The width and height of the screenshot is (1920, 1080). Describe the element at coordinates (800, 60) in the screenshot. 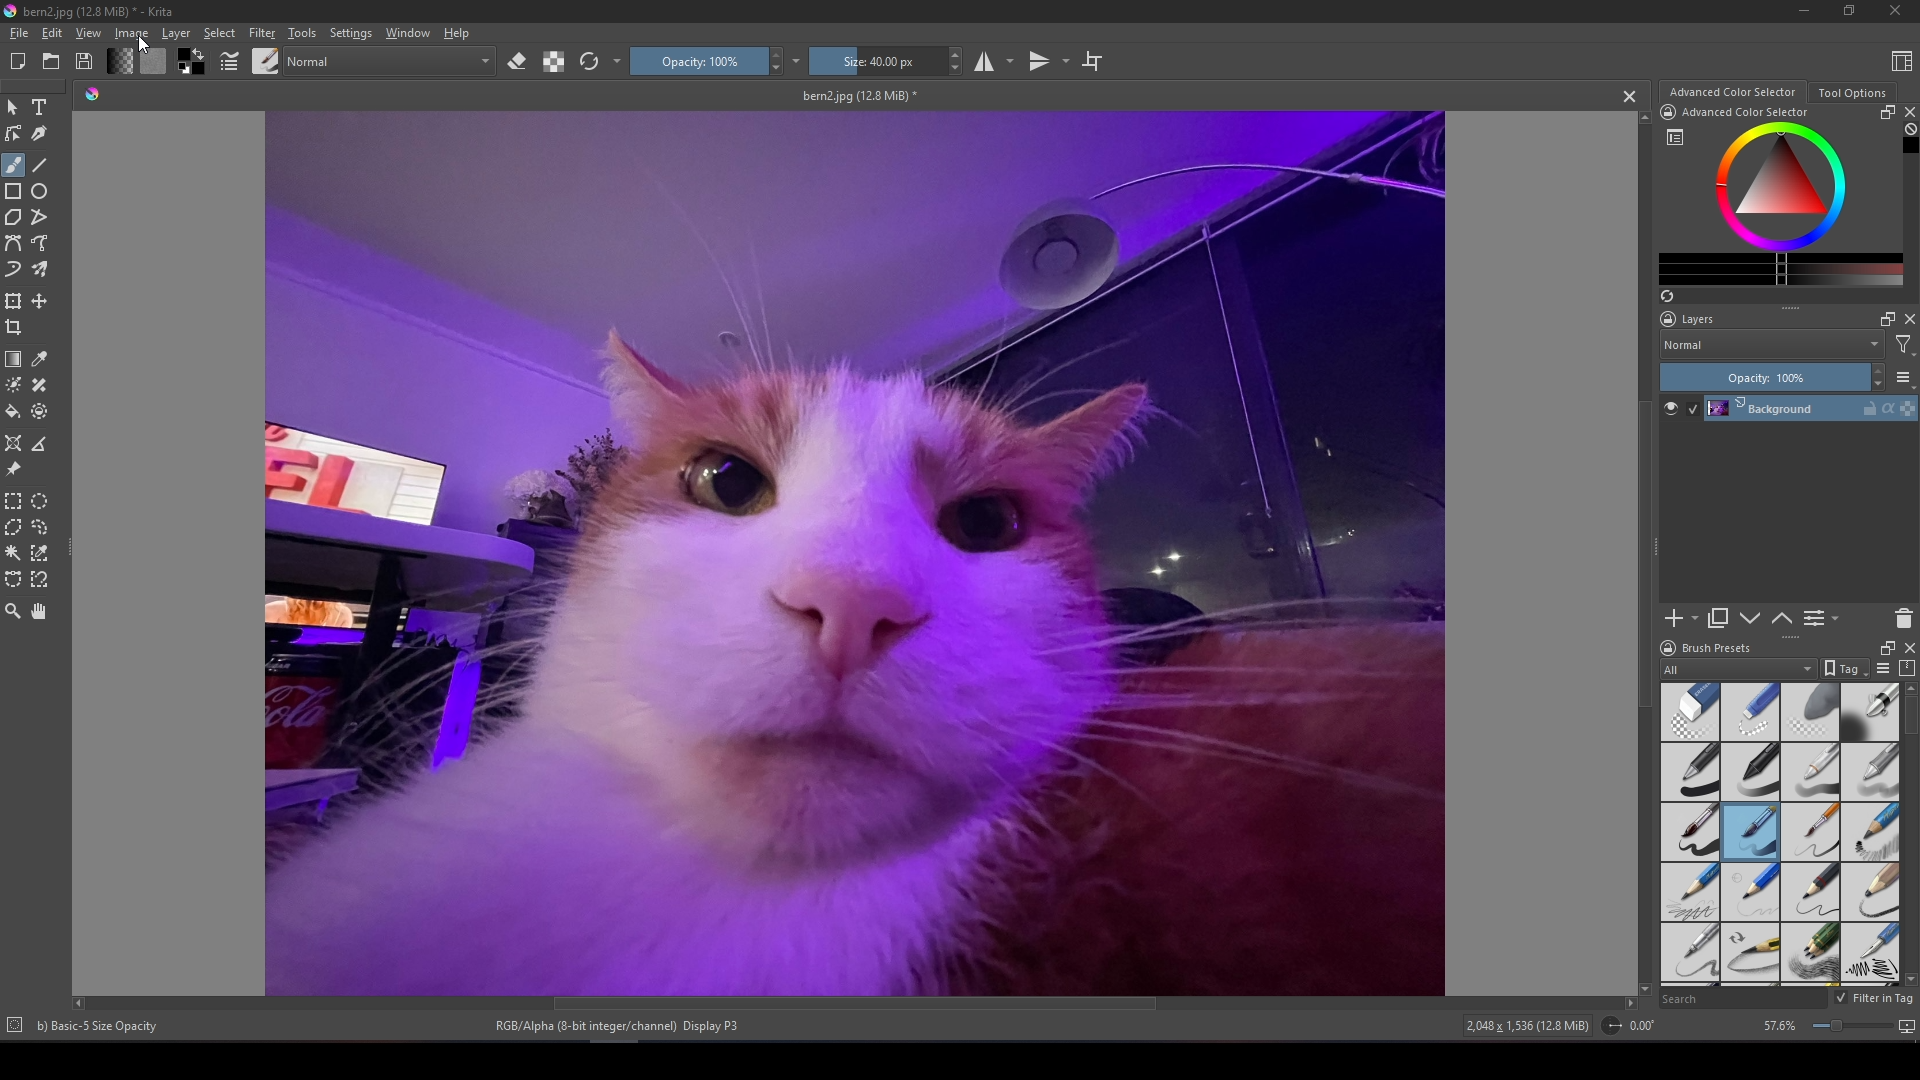

I see `Image options 2` at that location.